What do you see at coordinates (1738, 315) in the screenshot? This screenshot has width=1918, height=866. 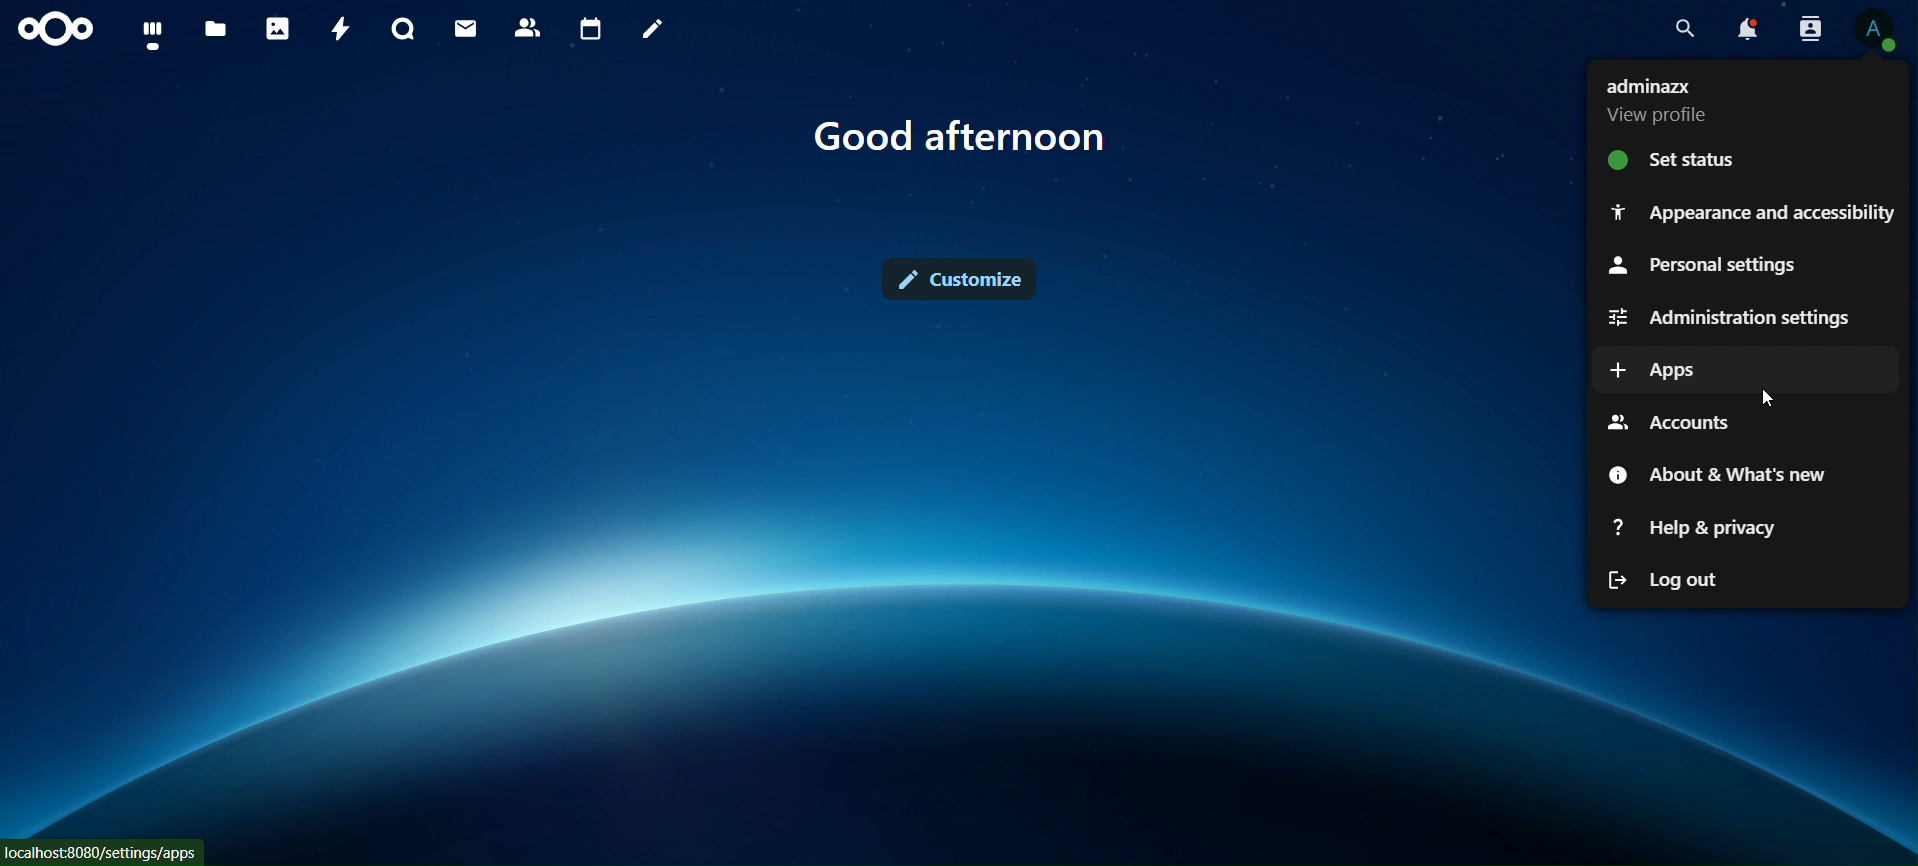 I see `administration settings` at bounding box center [1738, 315].